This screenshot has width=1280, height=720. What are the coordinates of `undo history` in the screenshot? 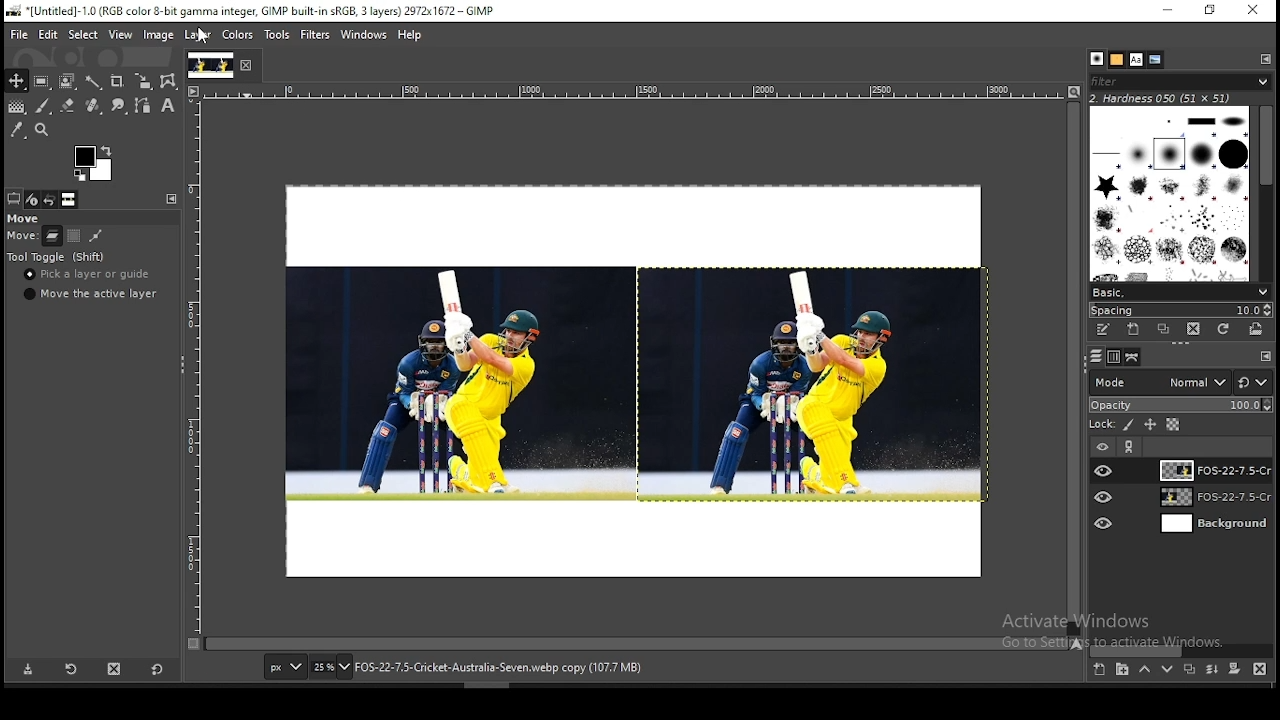 It's located at (49, 200).